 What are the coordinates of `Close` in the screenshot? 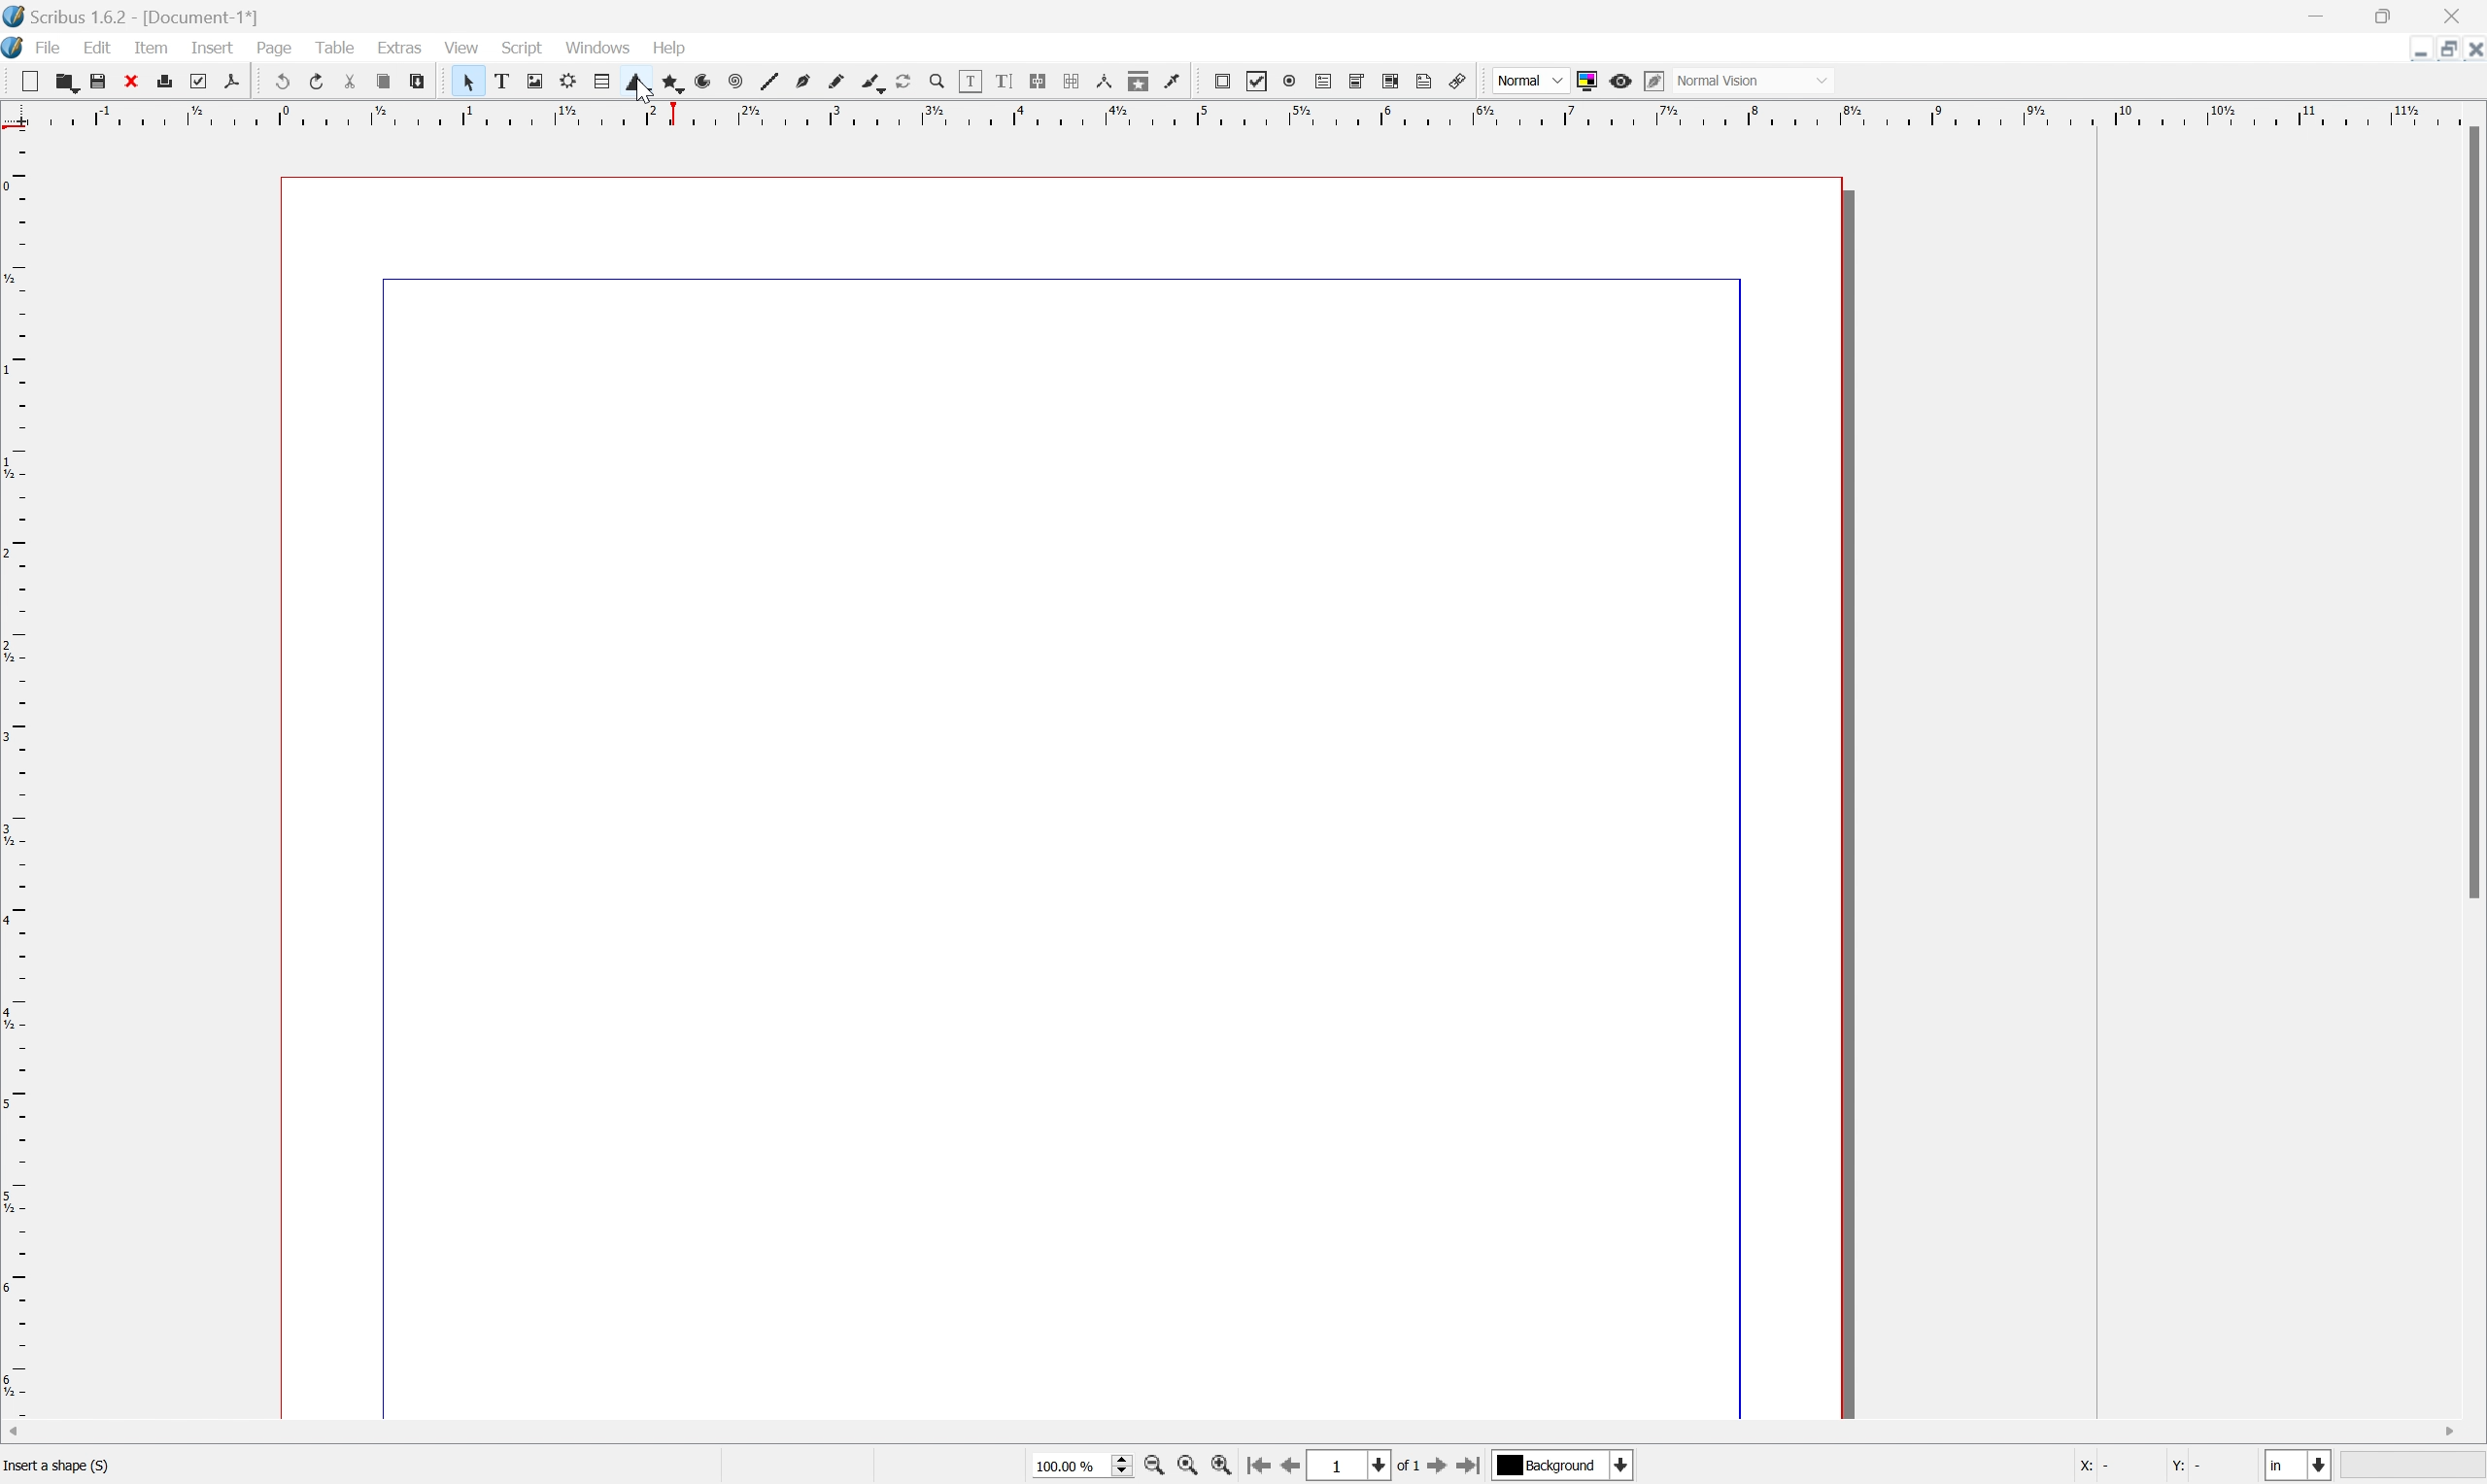 It's located at (132, 80).